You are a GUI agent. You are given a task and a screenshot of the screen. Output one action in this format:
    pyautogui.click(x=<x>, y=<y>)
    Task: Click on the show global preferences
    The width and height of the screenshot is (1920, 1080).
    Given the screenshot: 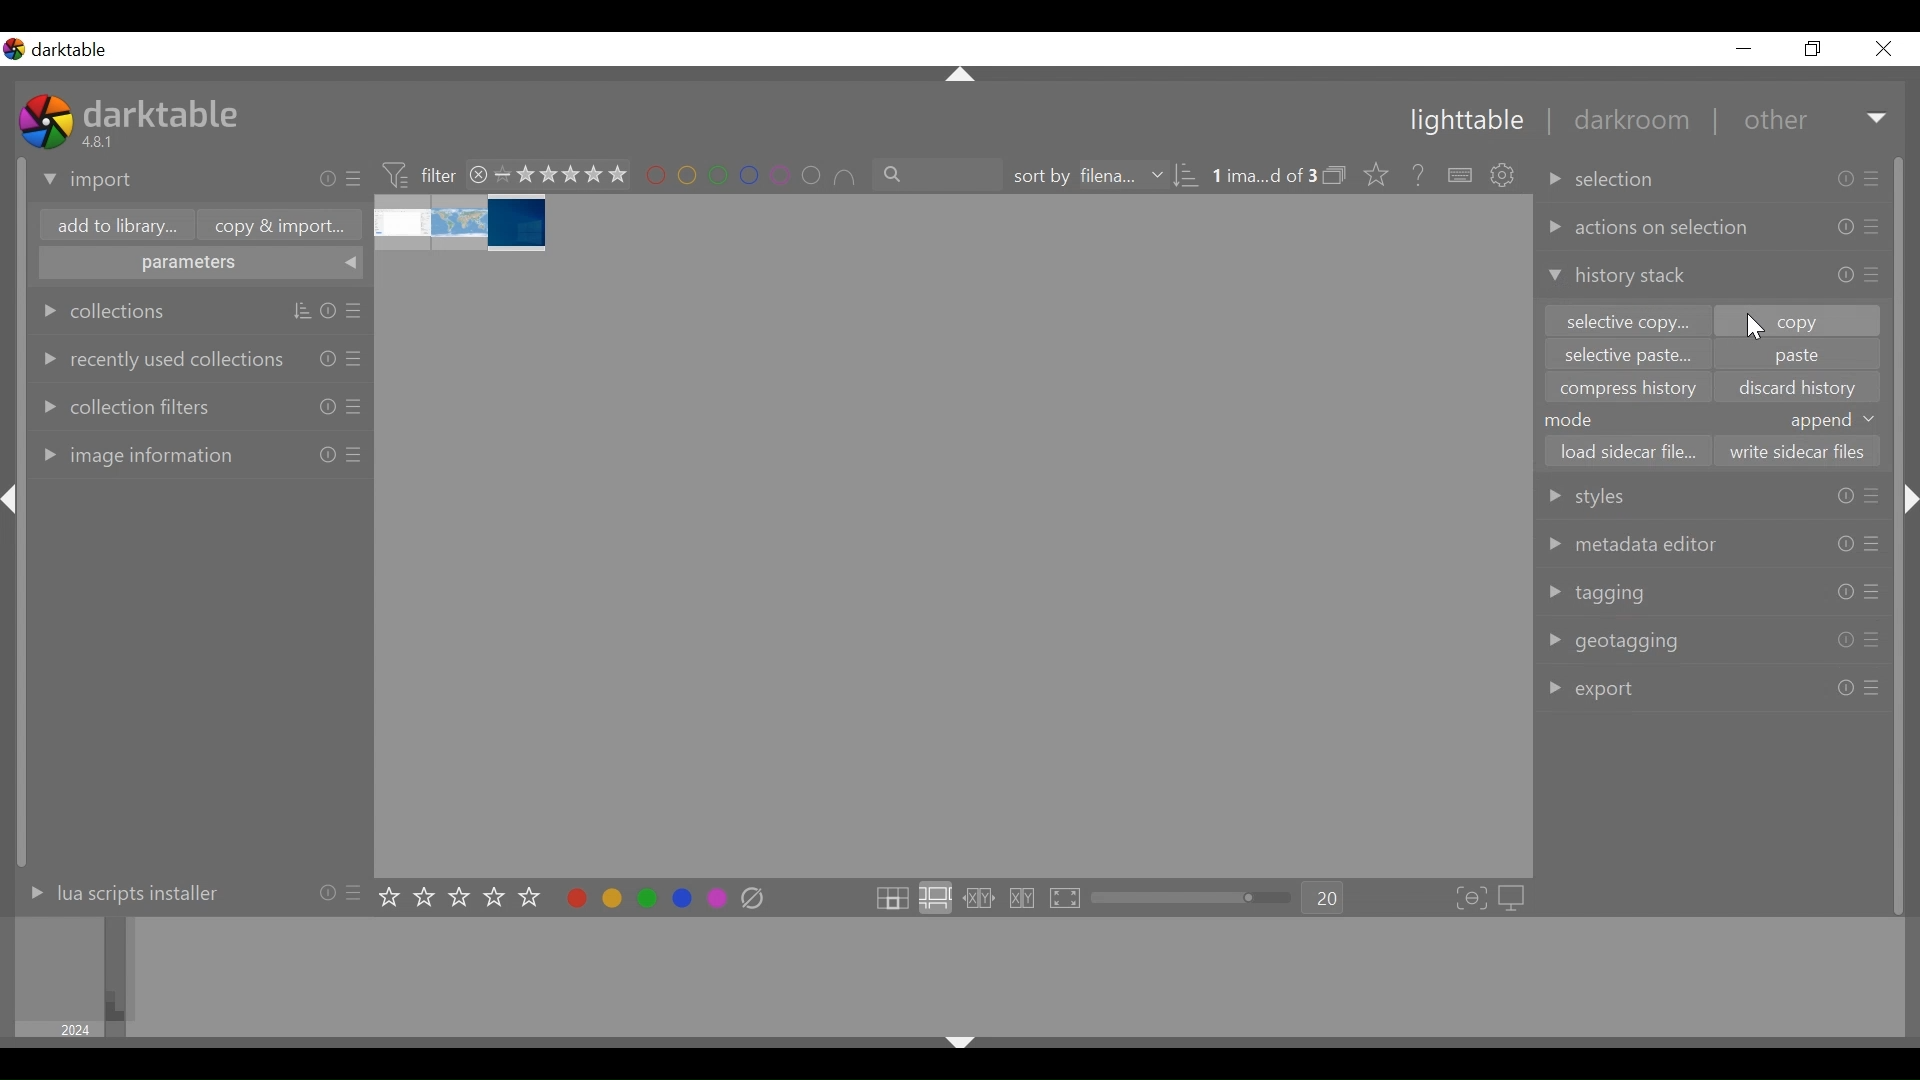 What is the action you would take?
    pyautogui.click(x=1505, y=177)
    